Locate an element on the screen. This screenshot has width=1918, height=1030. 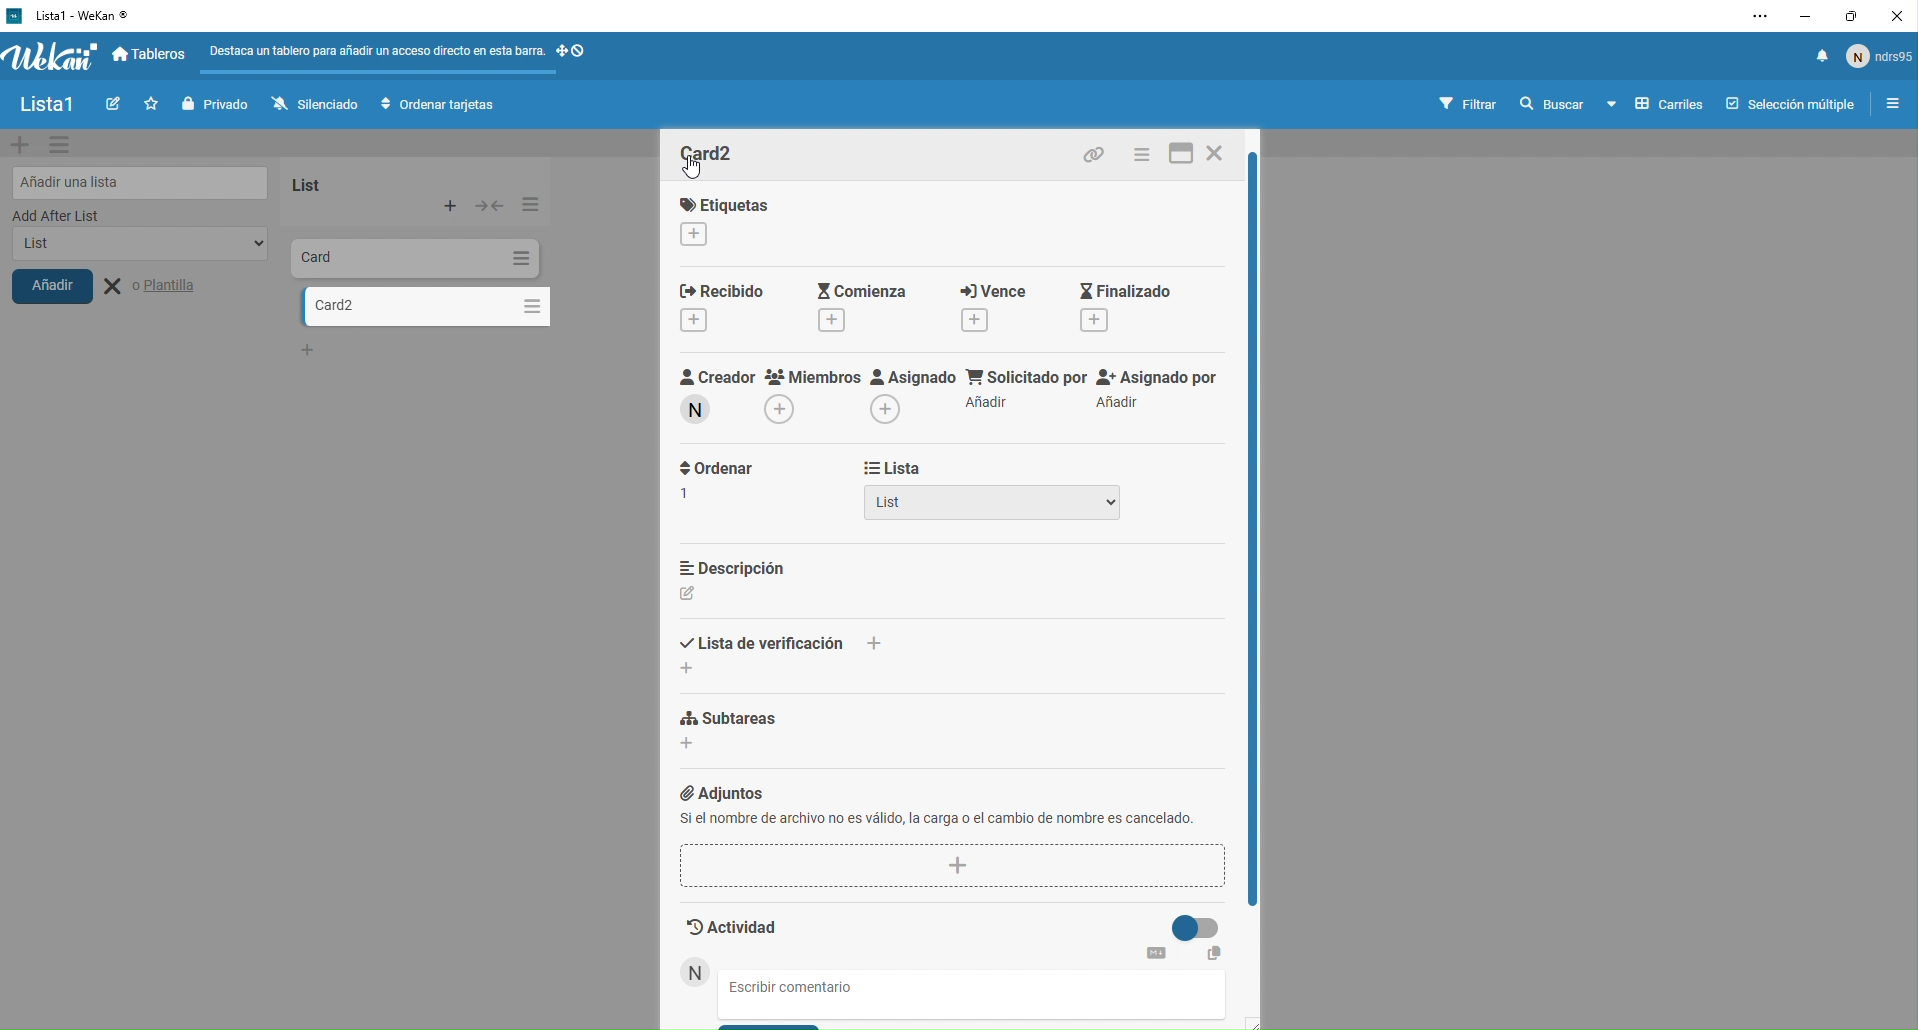
close is located at coordinates (1898, 15).